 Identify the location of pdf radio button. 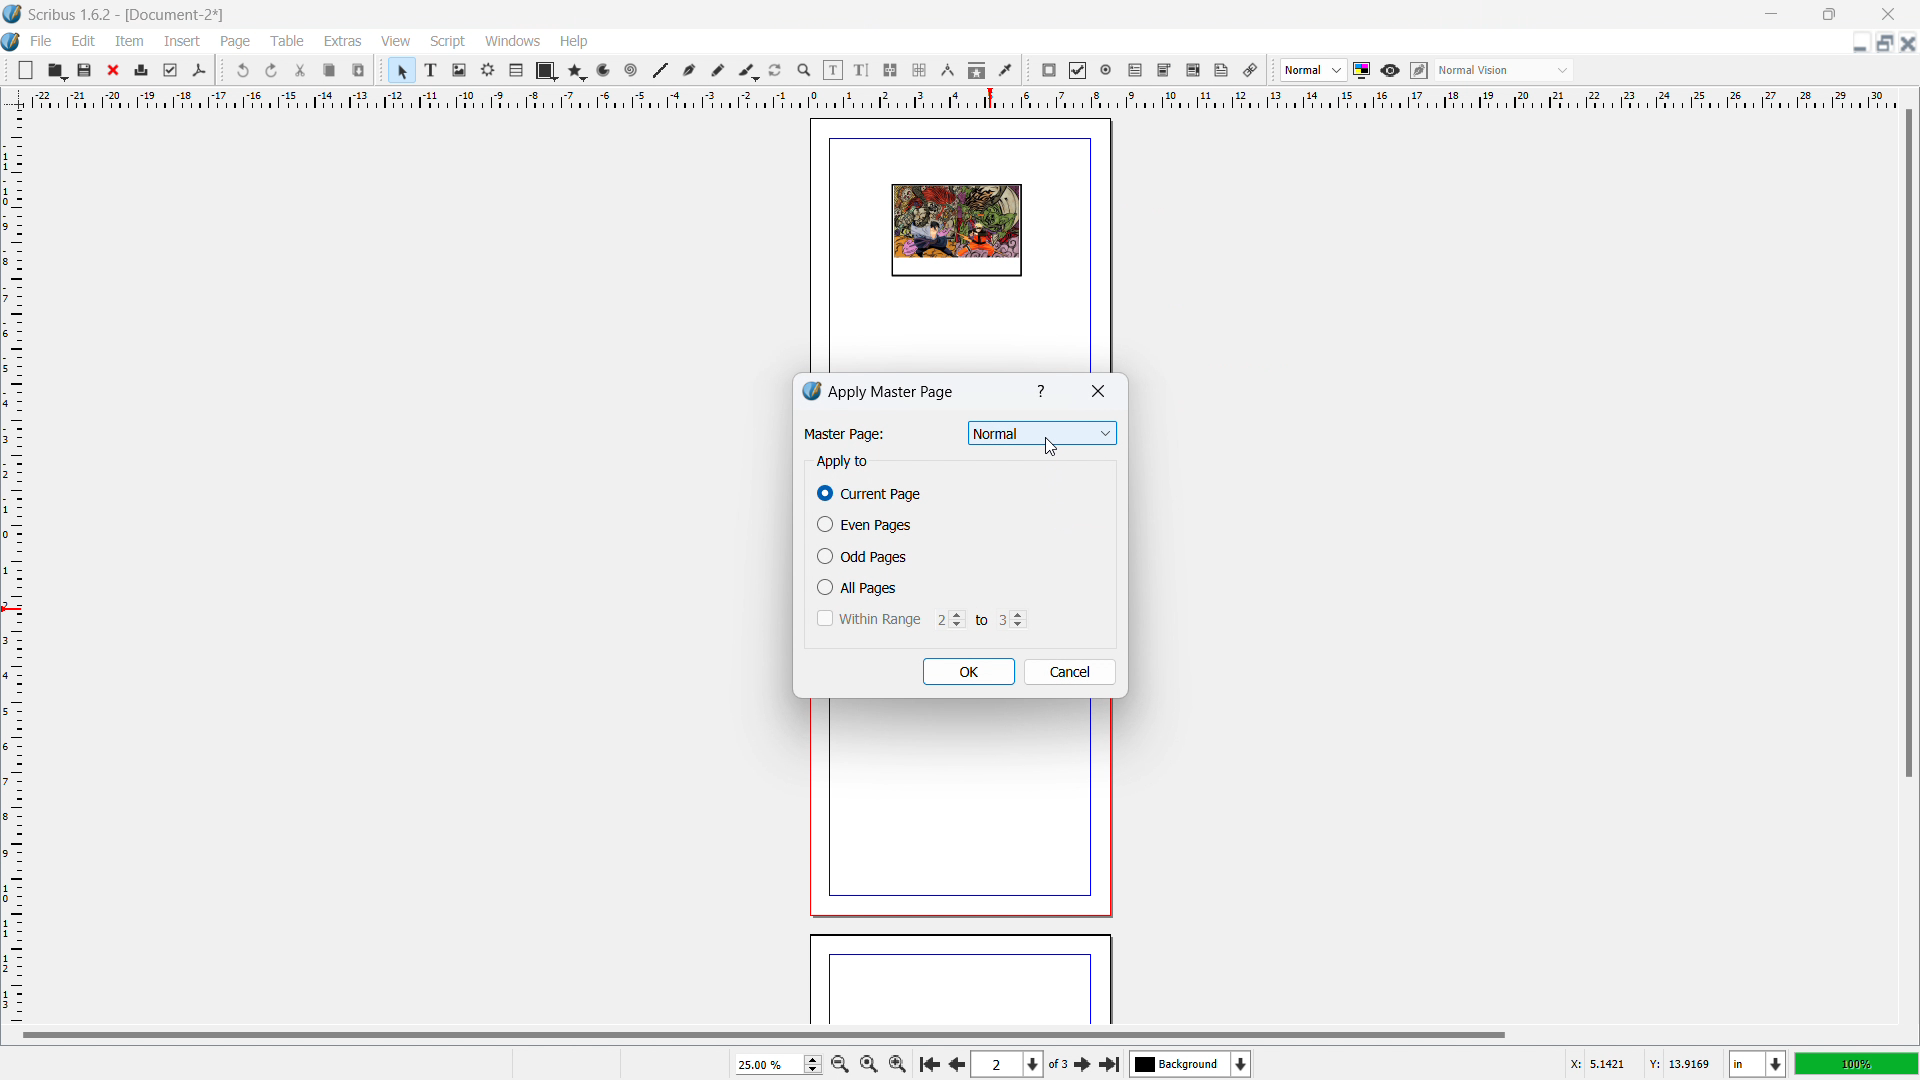
(1106, 69).